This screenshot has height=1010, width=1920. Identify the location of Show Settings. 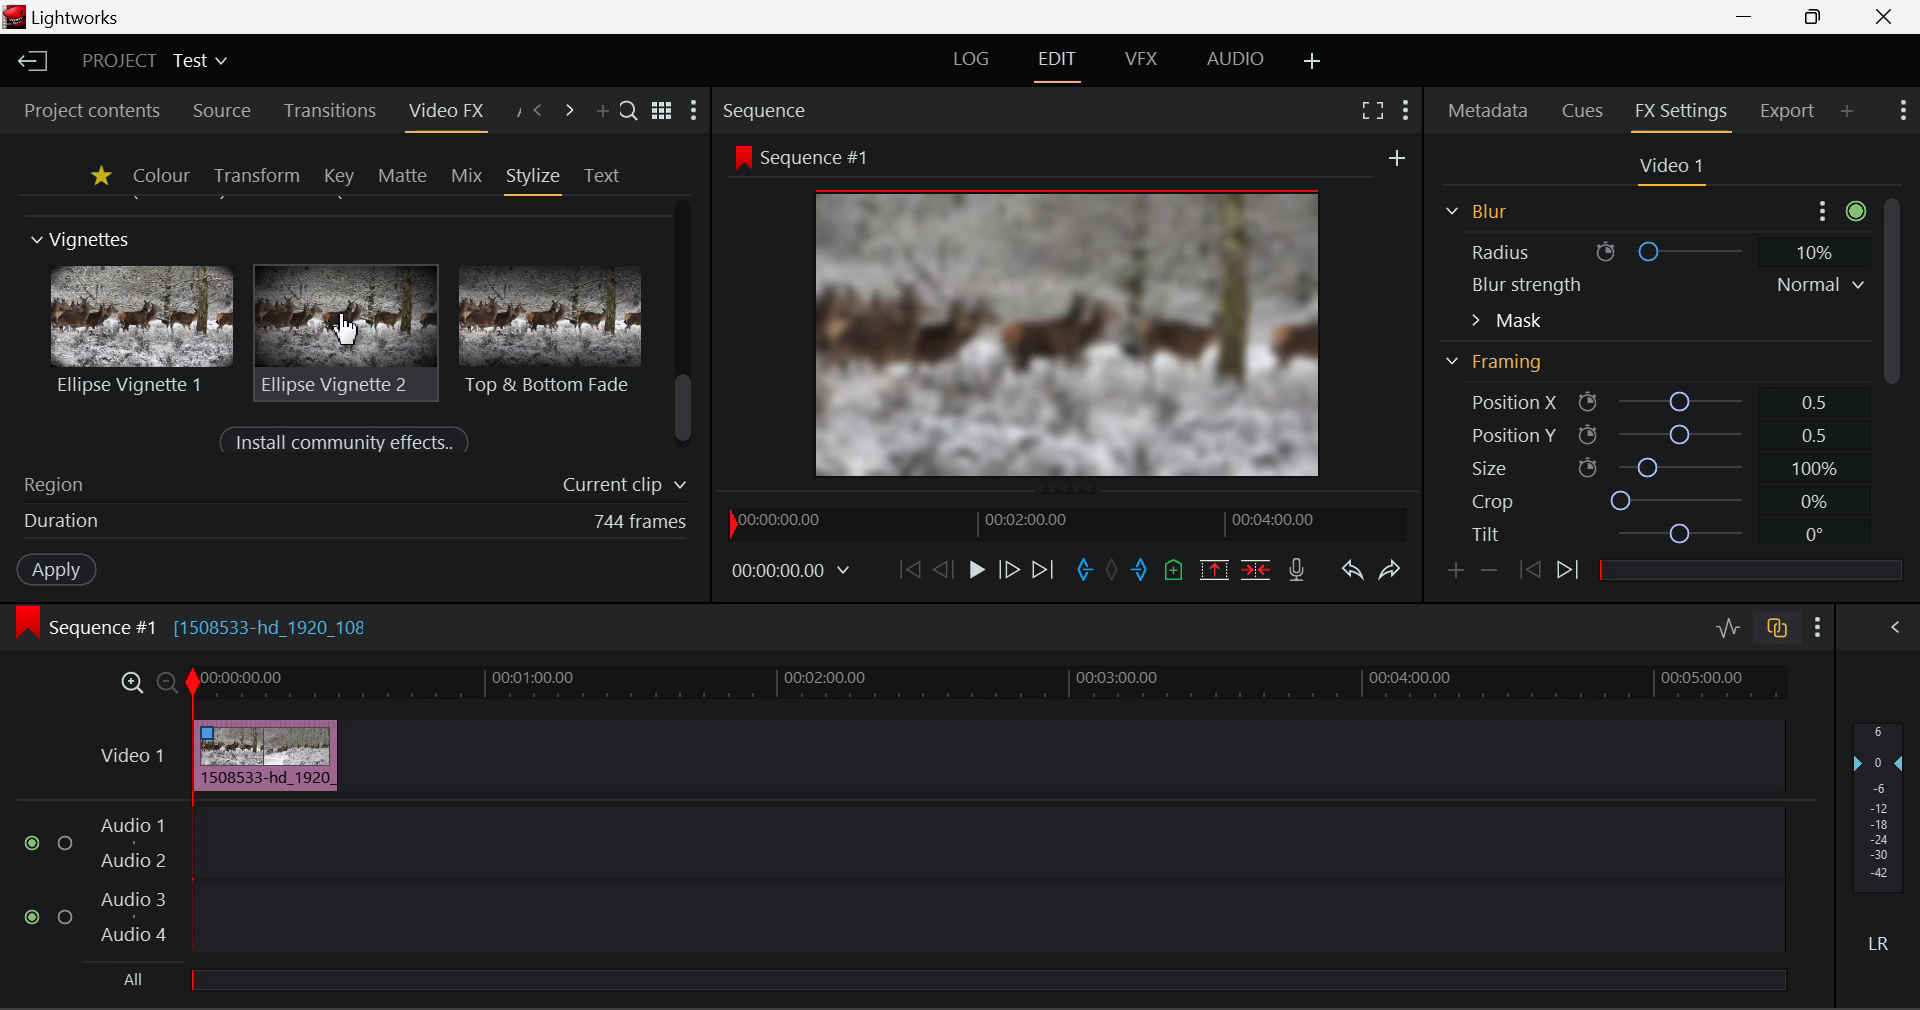
(1906, 113).